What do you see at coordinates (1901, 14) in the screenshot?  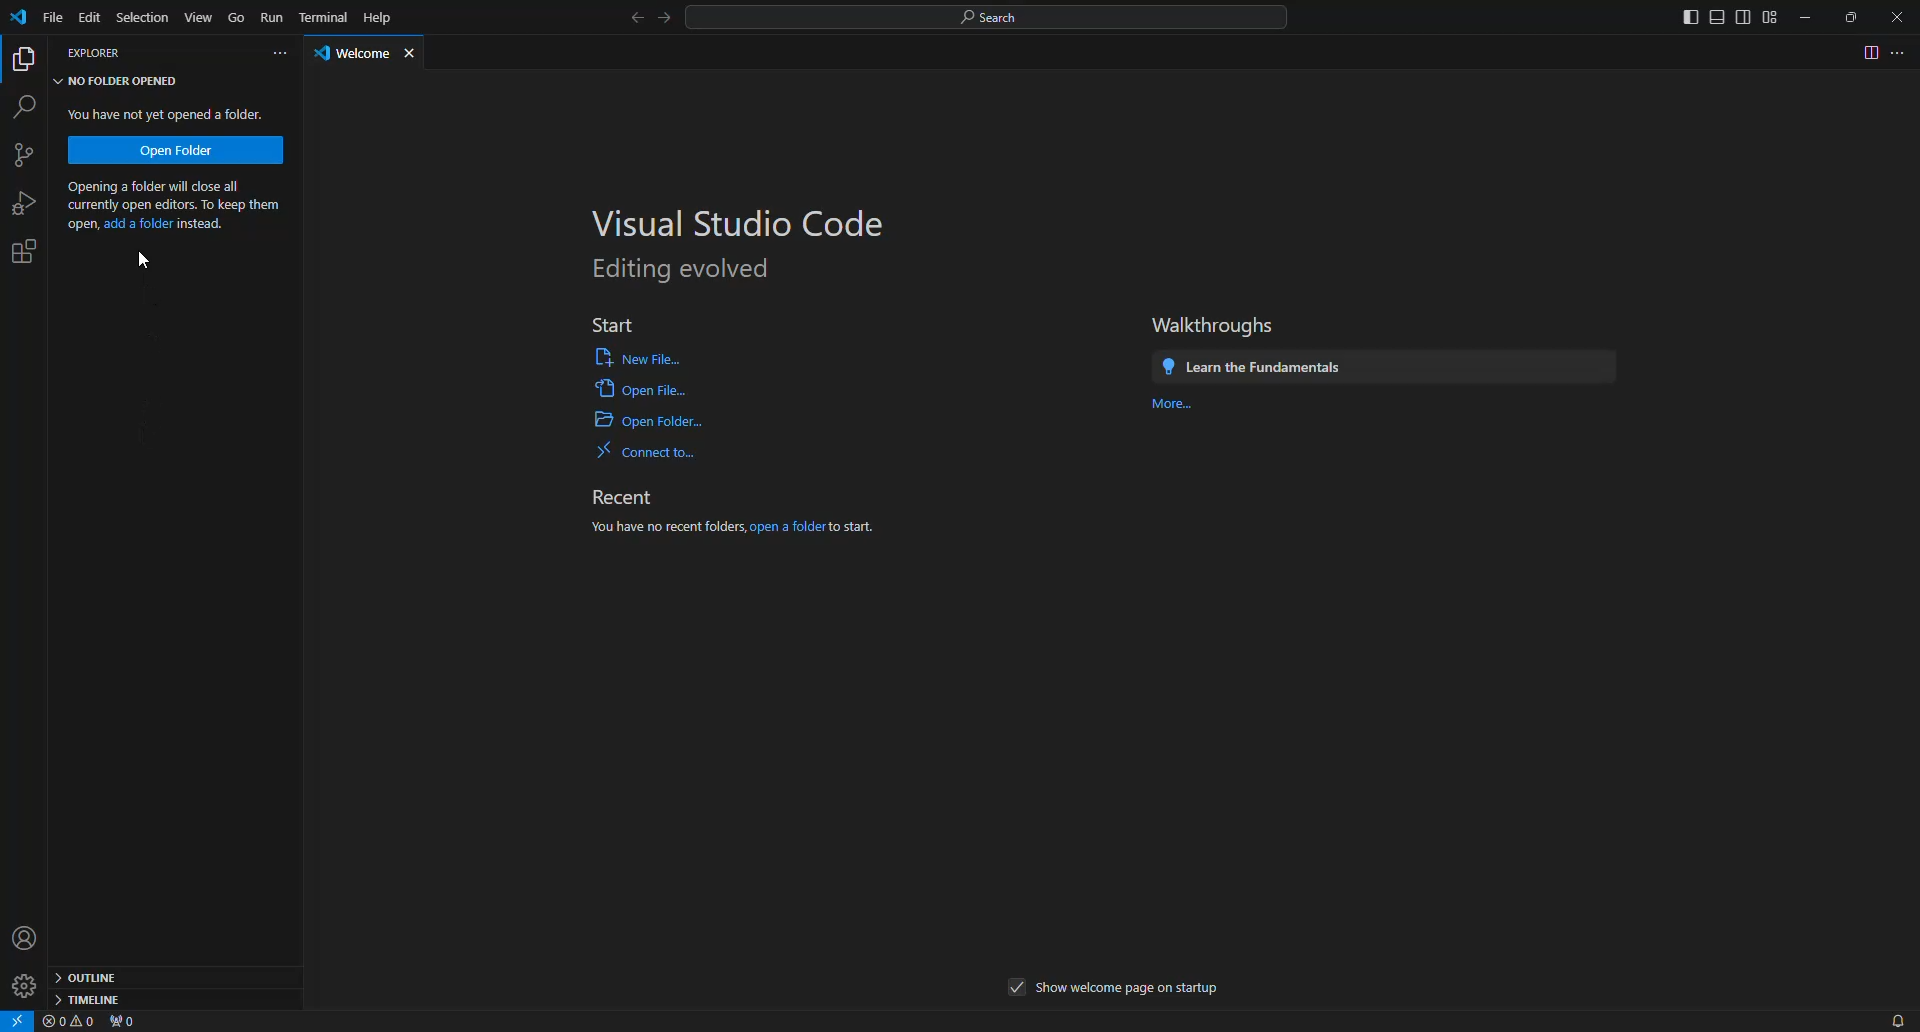 I see `close` at bounding box center [1901, 14].